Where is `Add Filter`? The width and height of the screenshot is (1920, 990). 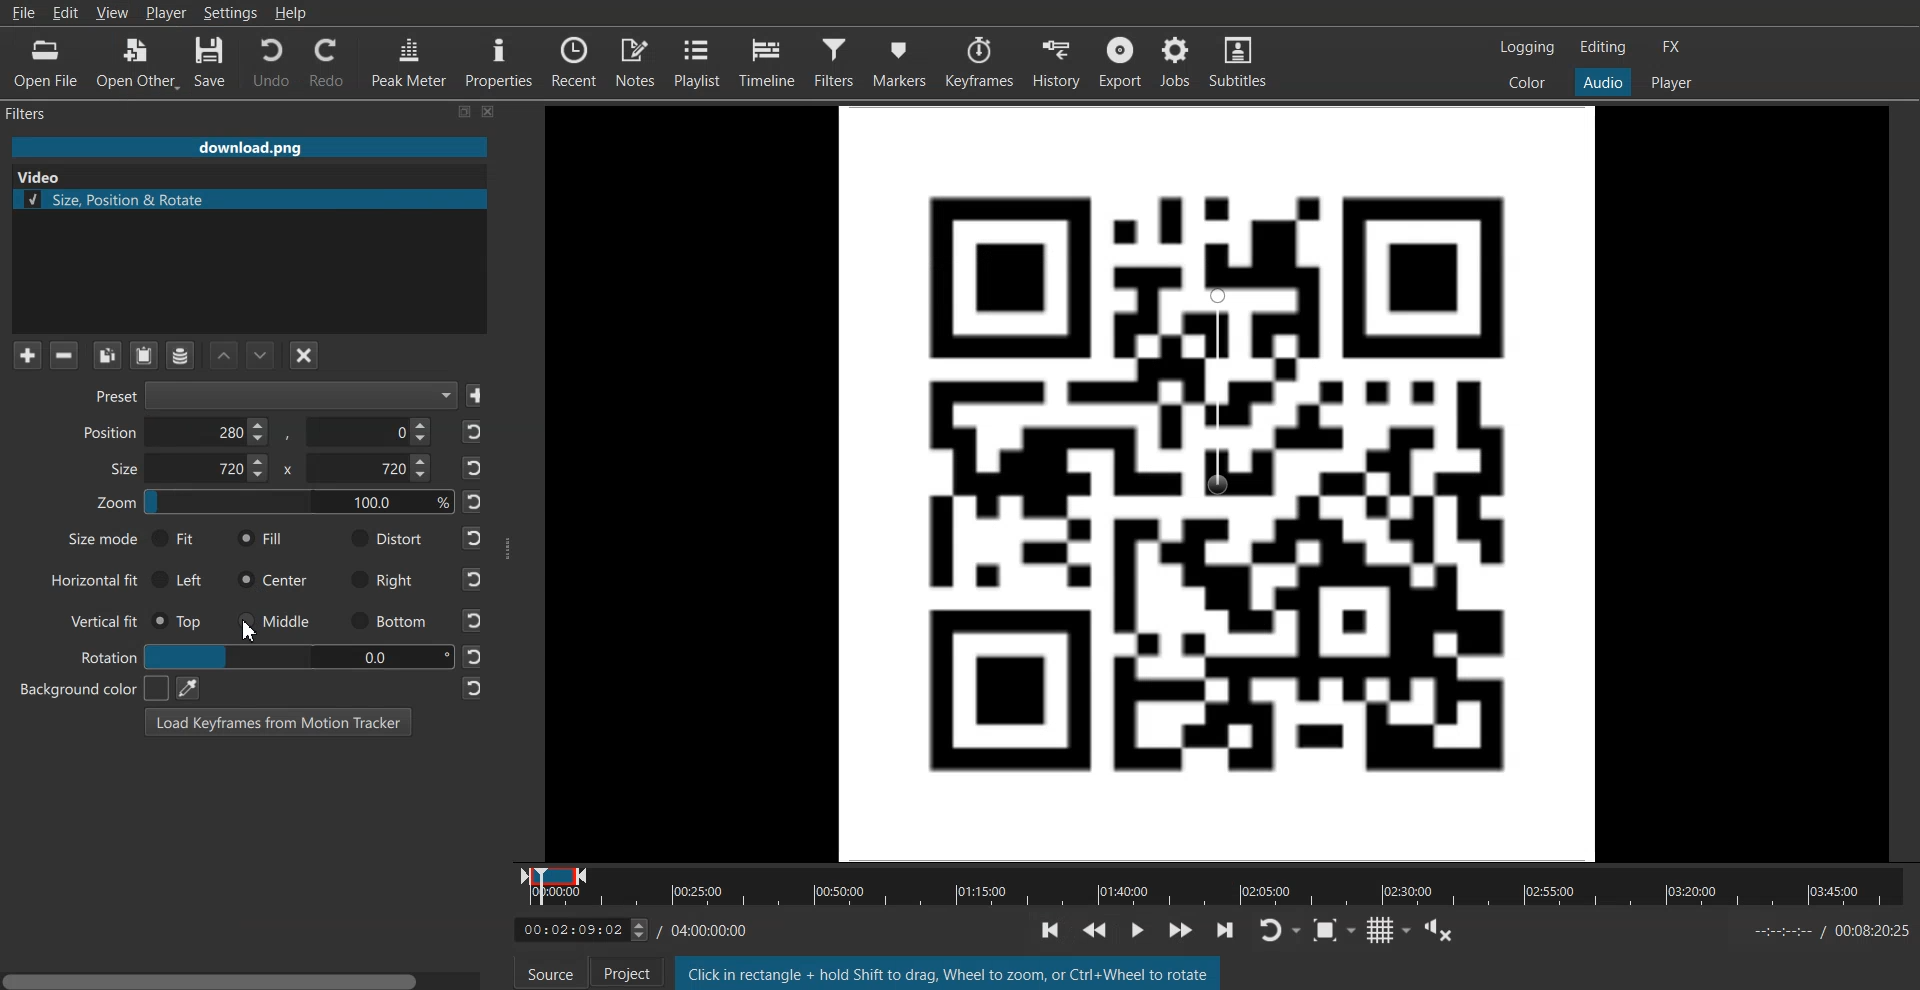 Add Filter is located at coordinates (27, 355).